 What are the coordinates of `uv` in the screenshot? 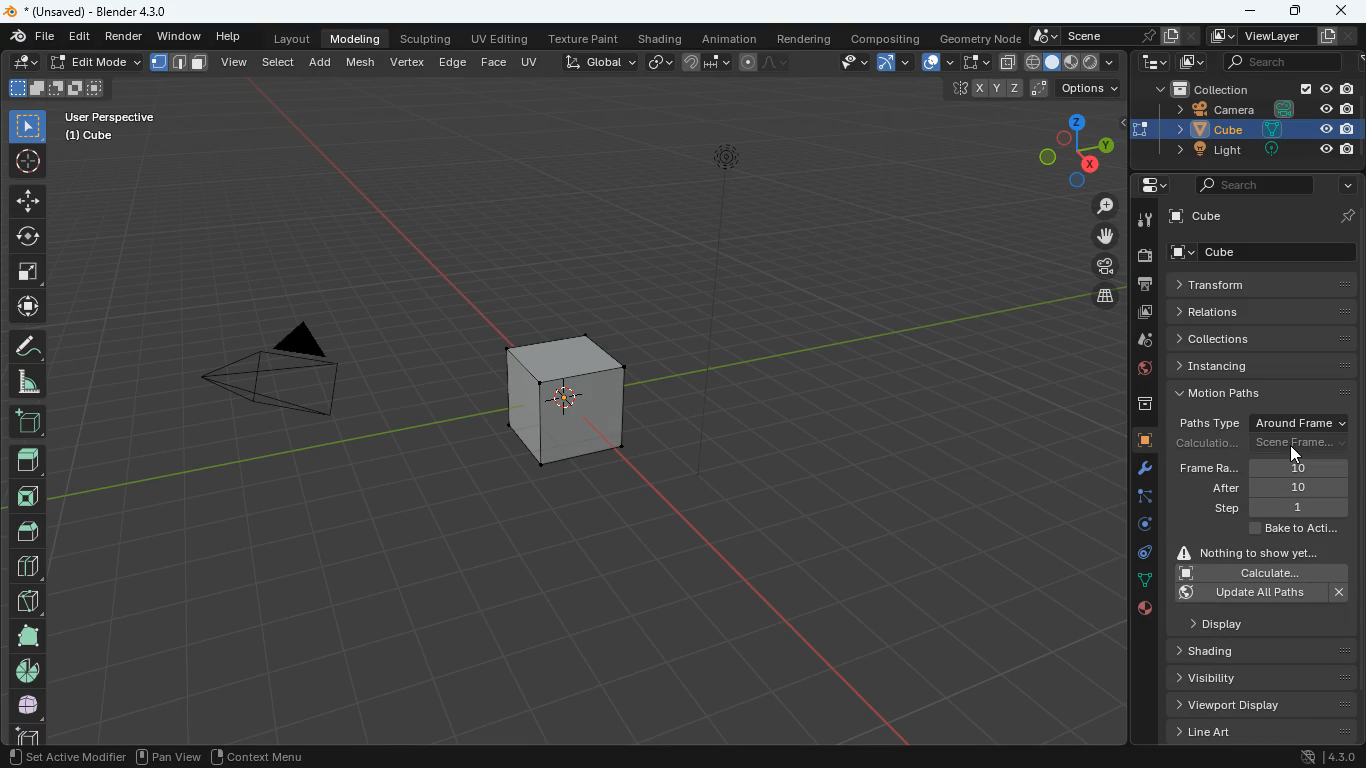 It's located at (531, 60).